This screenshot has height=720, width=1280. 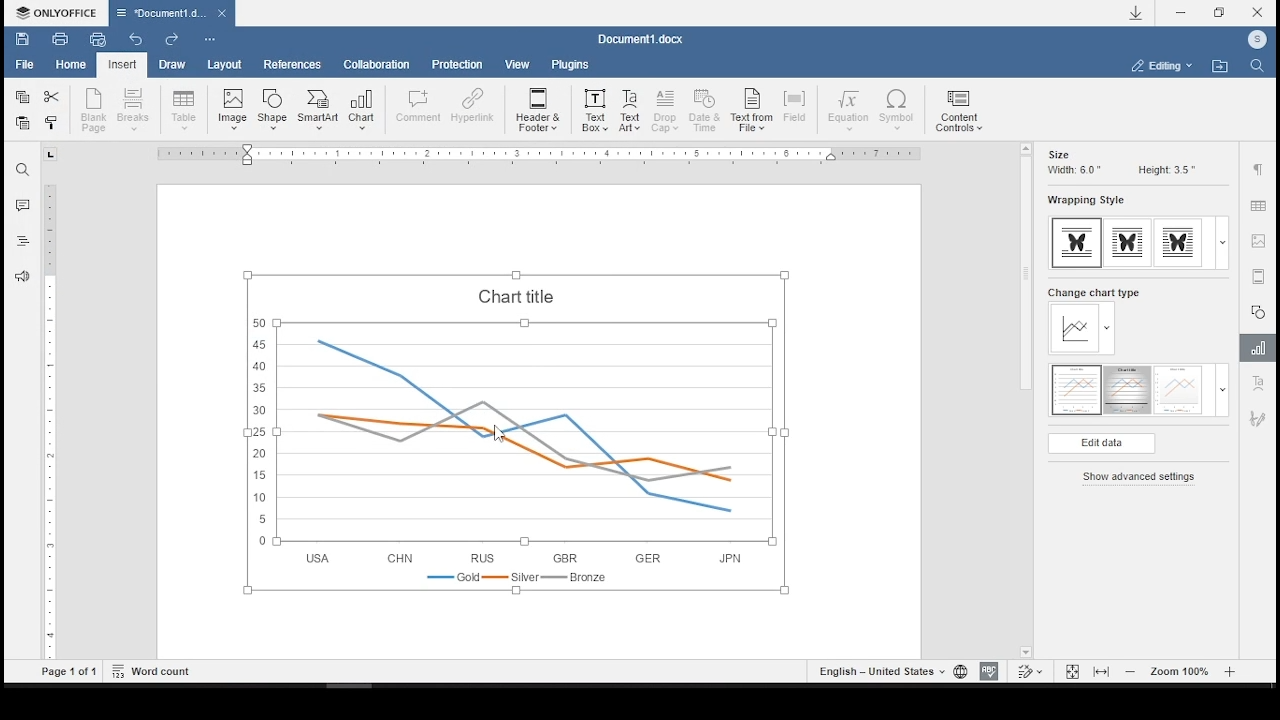 I want to click on chart, so click(x=516, y=433).